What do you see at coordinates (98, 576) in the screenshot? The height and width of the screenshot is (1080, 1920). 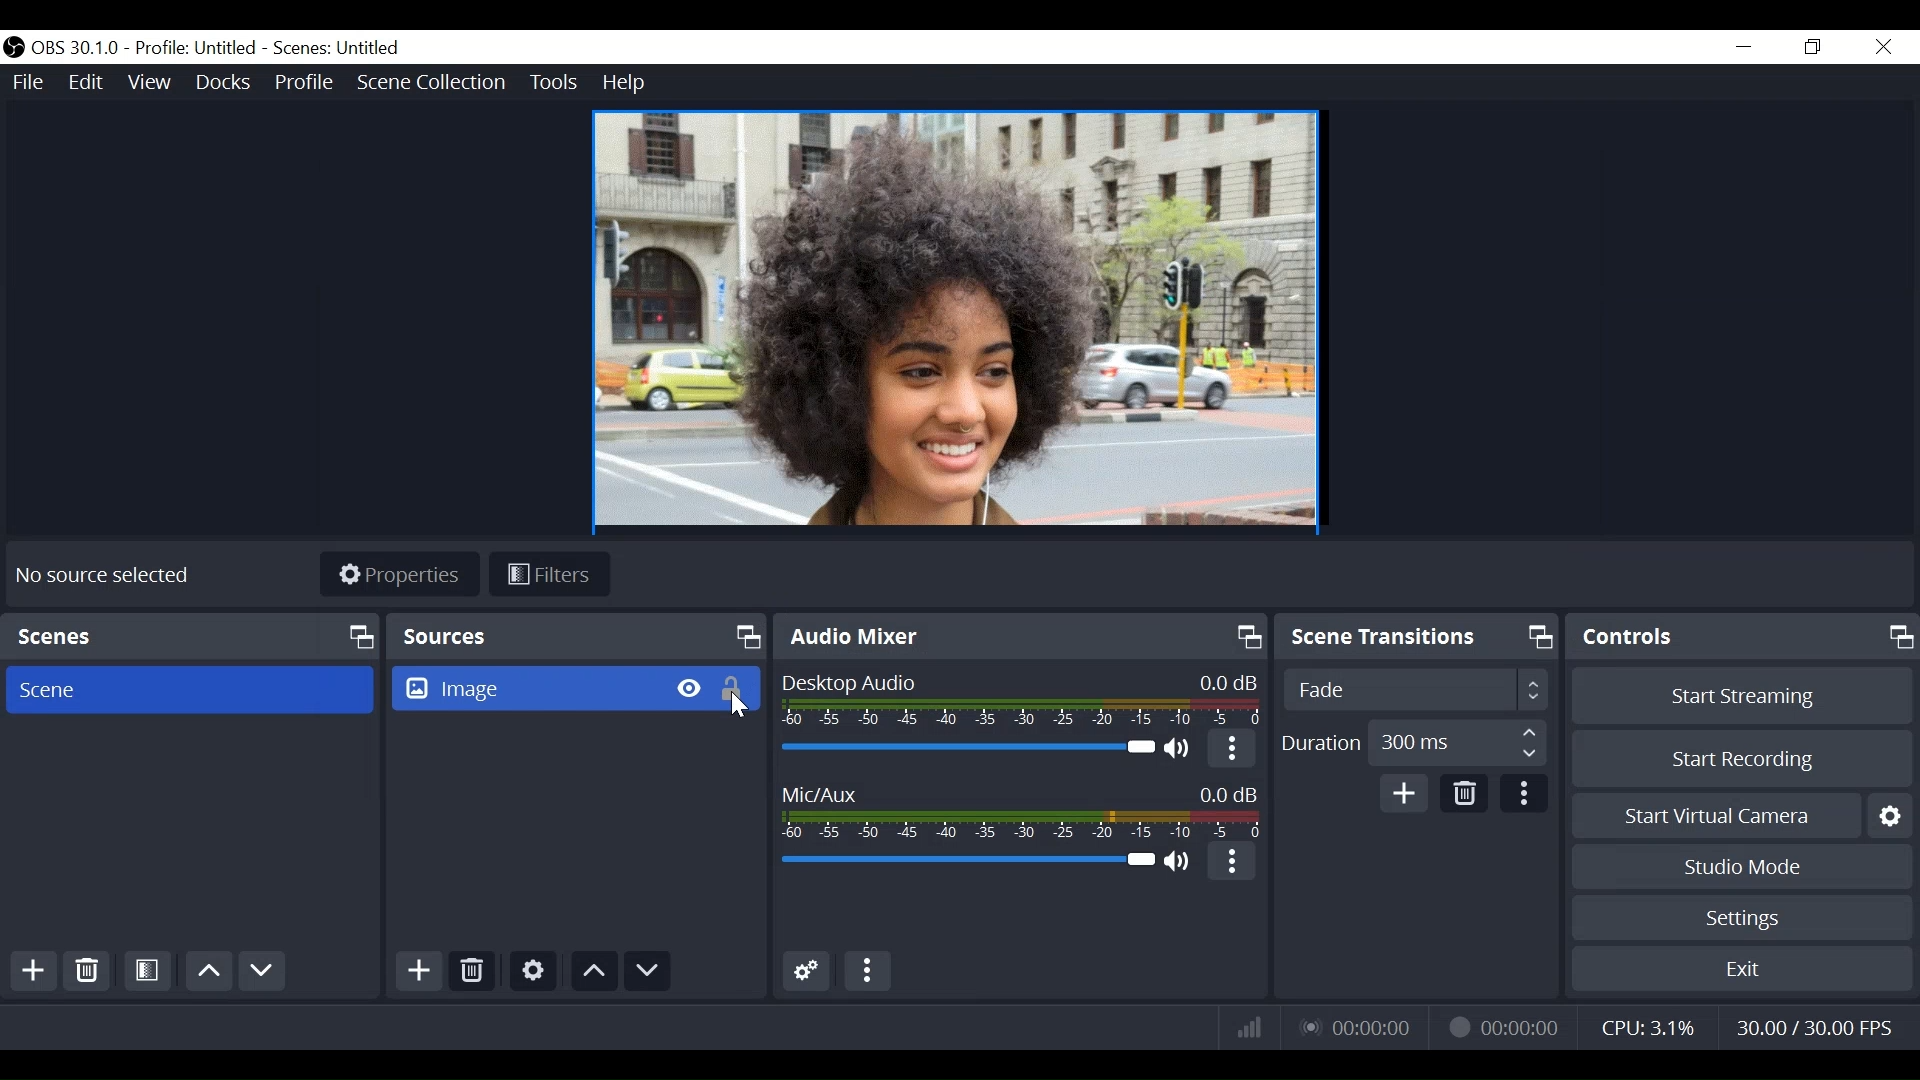 I see `No source Selected` at bounding box center [98, 576].